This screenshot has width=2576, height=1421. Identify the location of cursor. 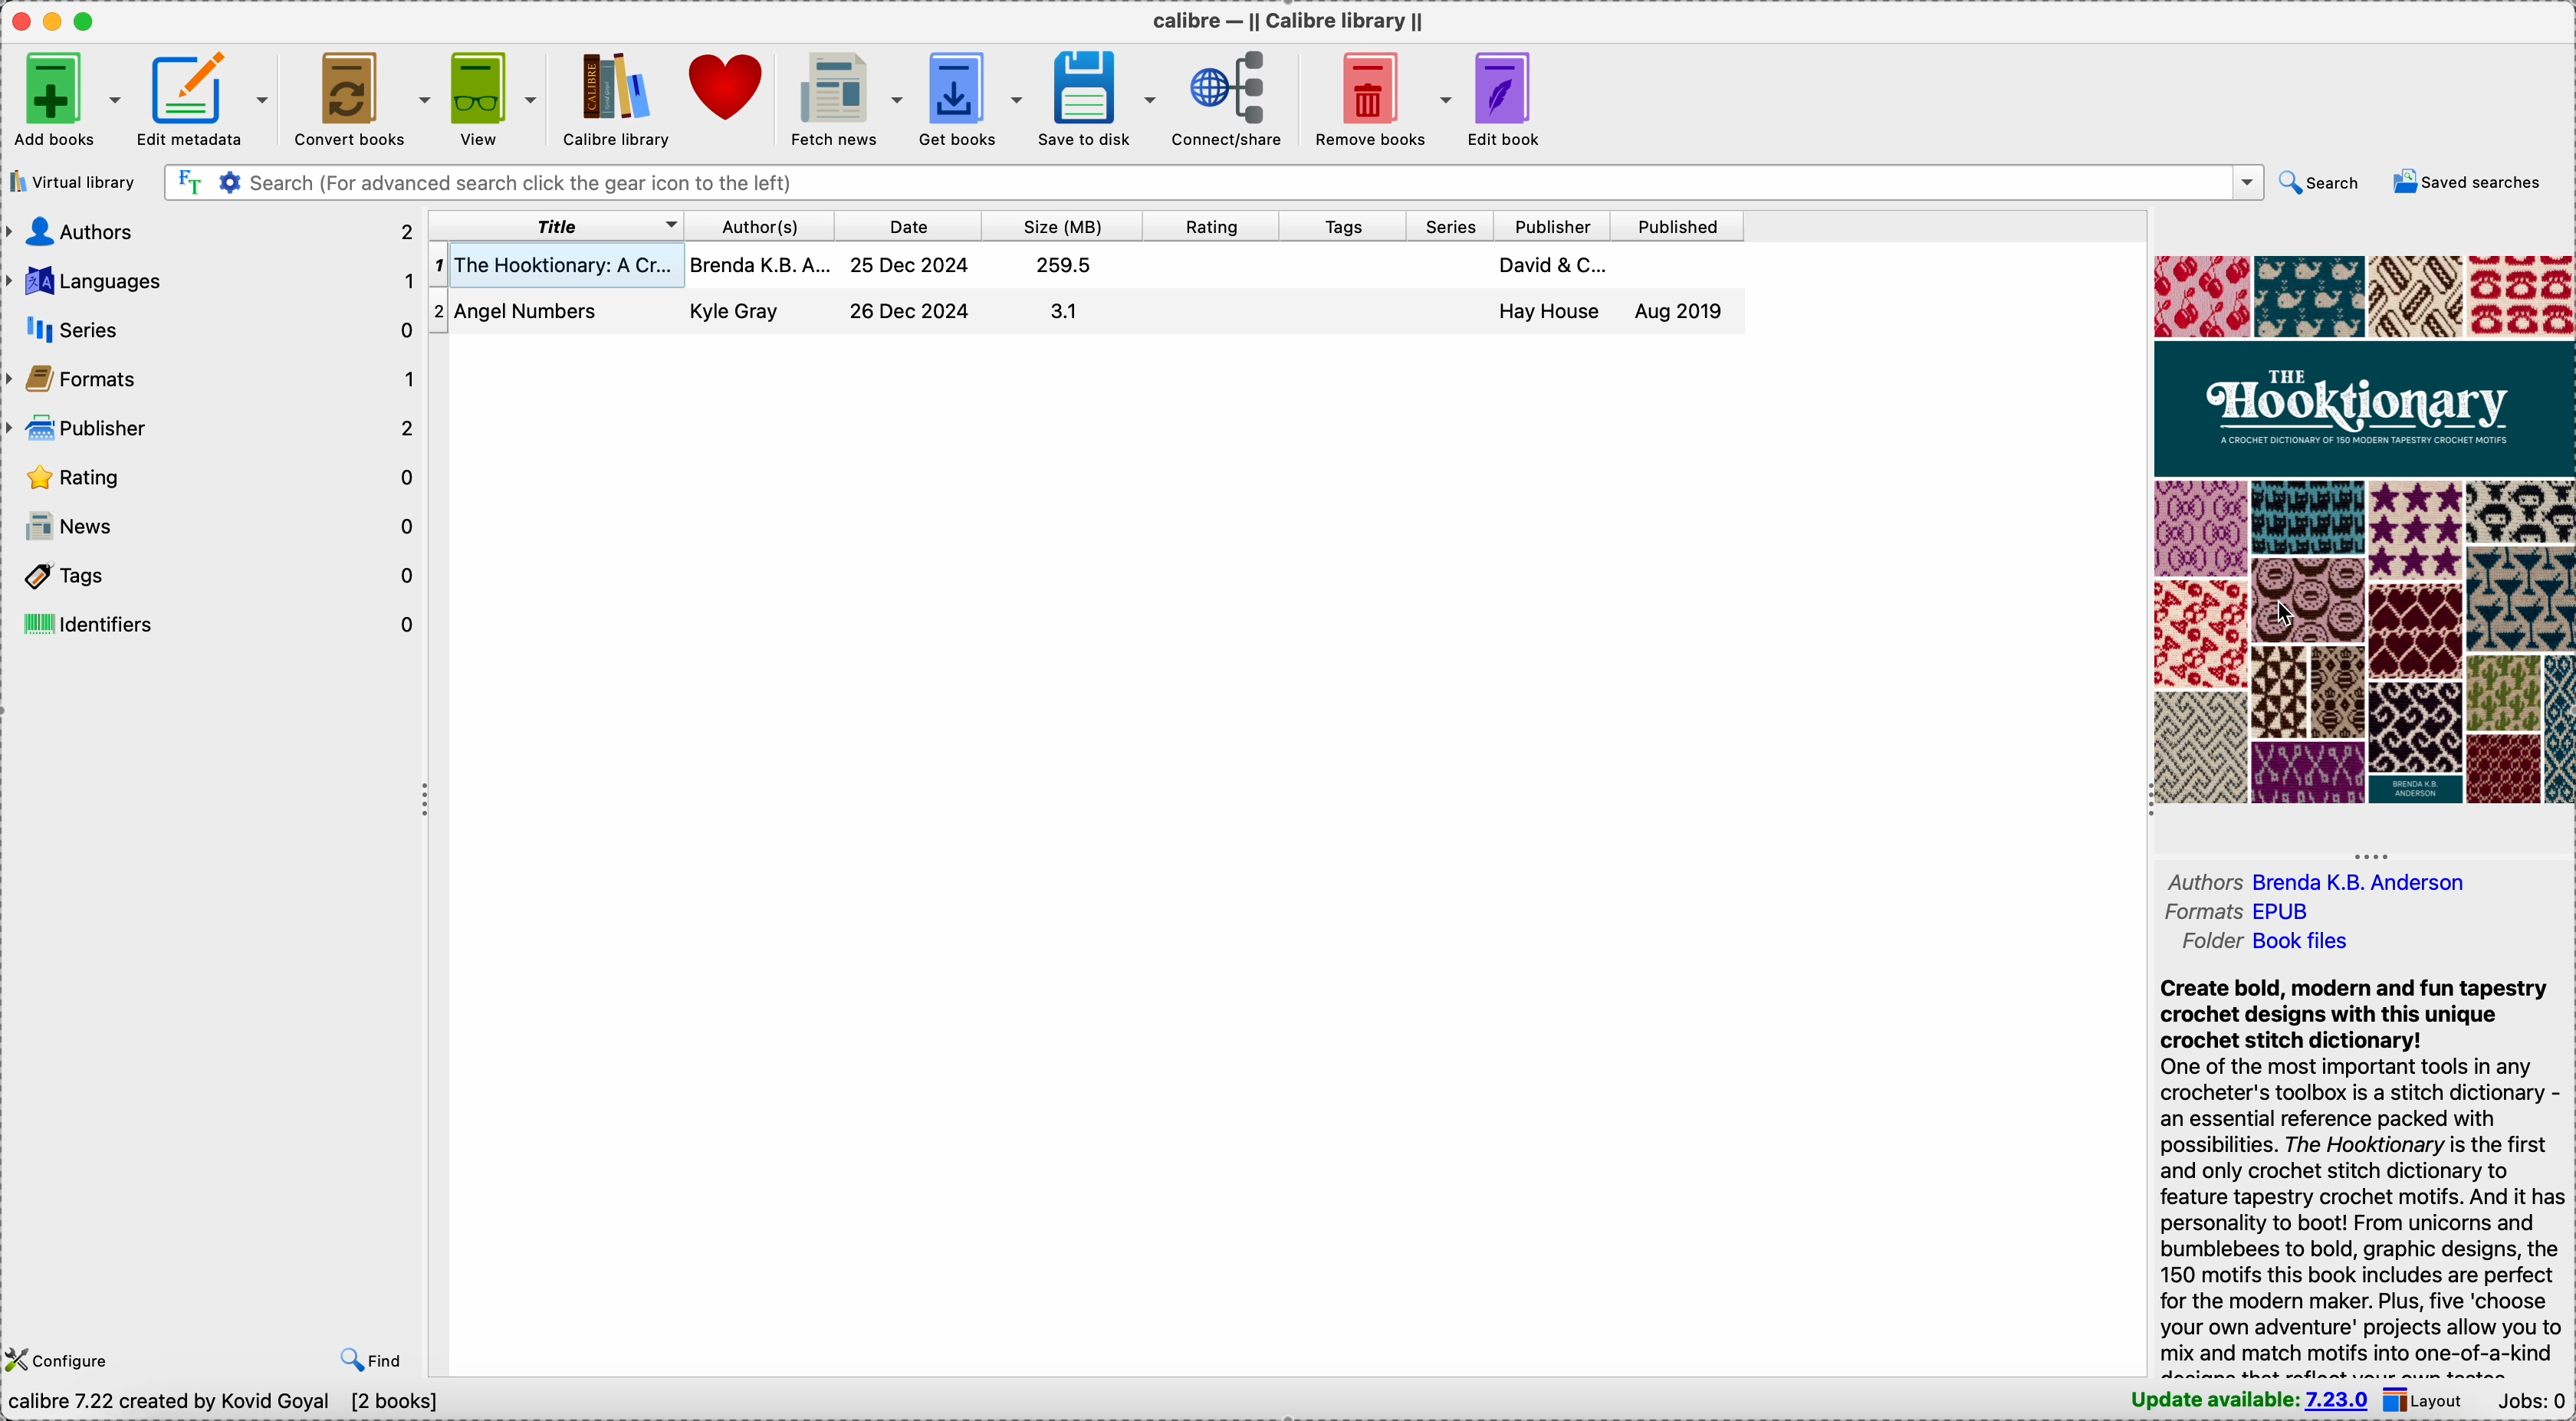
(2273, 615).